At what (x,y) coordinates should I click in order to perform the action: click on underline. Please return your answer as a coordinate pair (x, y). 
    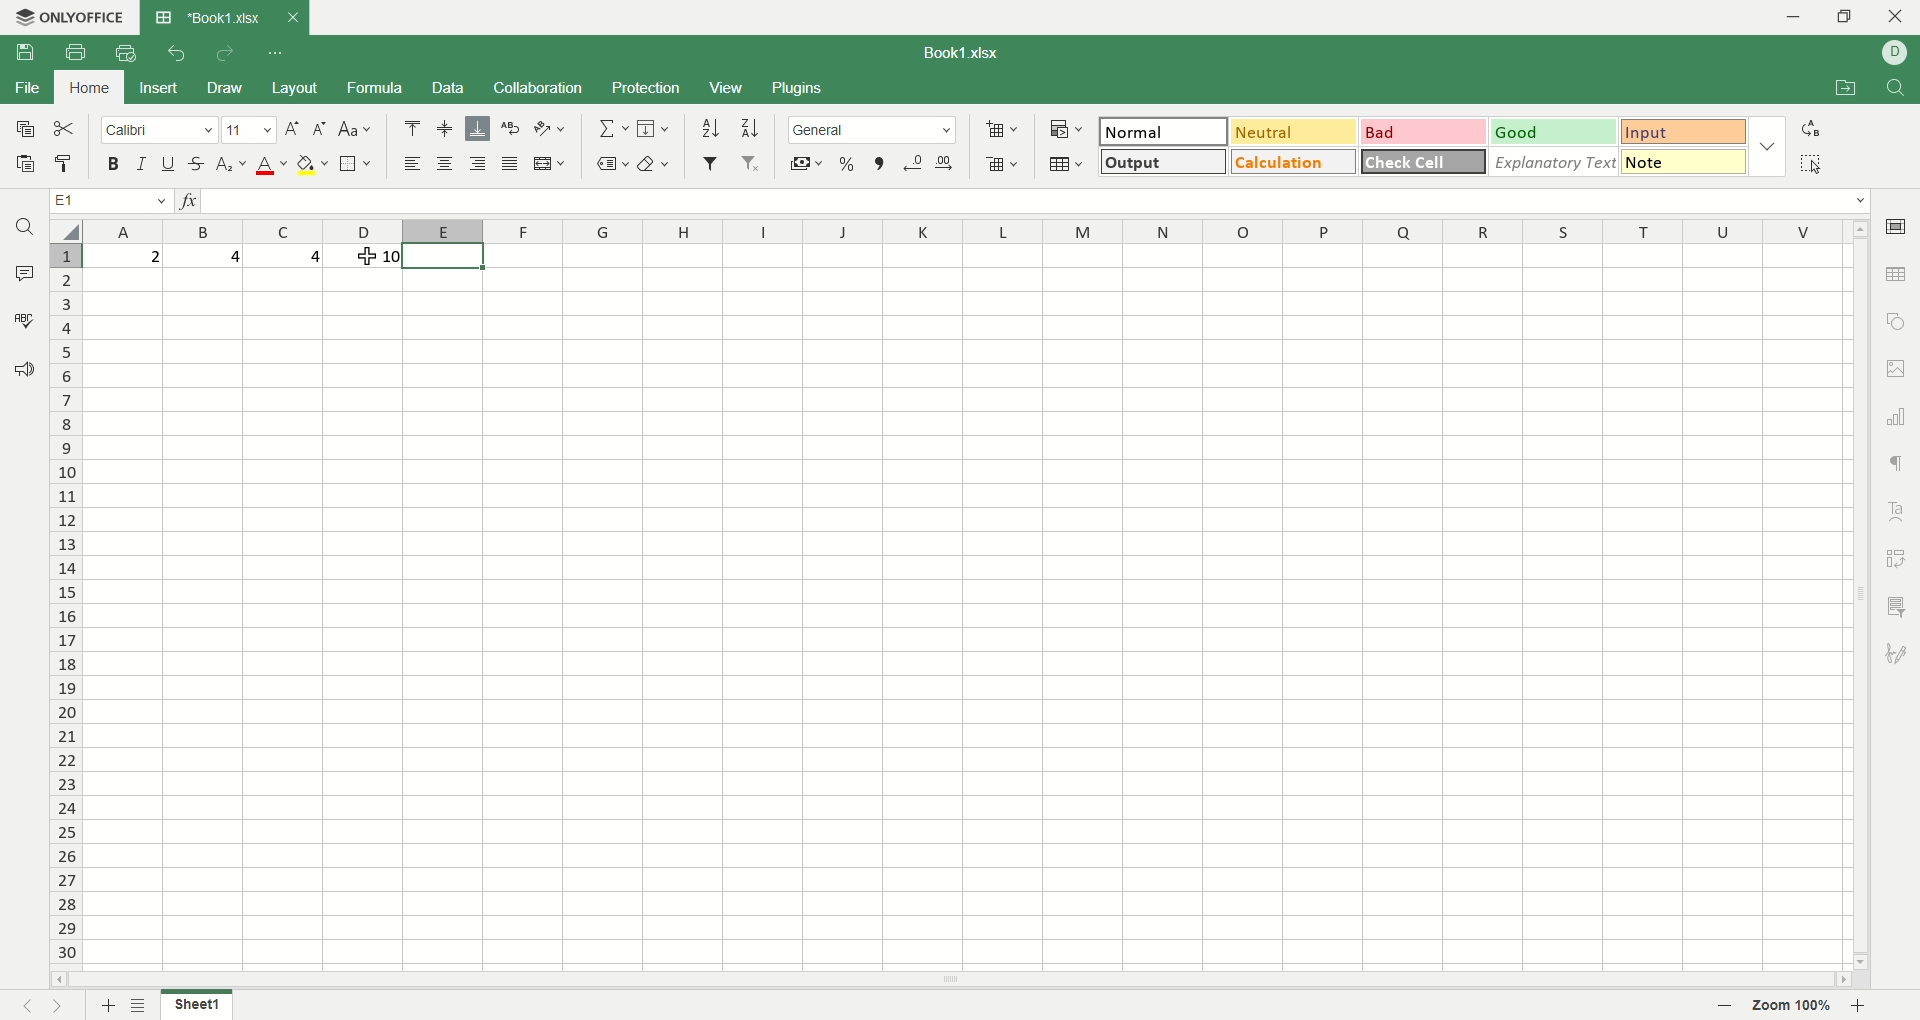
    Looking at the image, I should click on (170, 164).